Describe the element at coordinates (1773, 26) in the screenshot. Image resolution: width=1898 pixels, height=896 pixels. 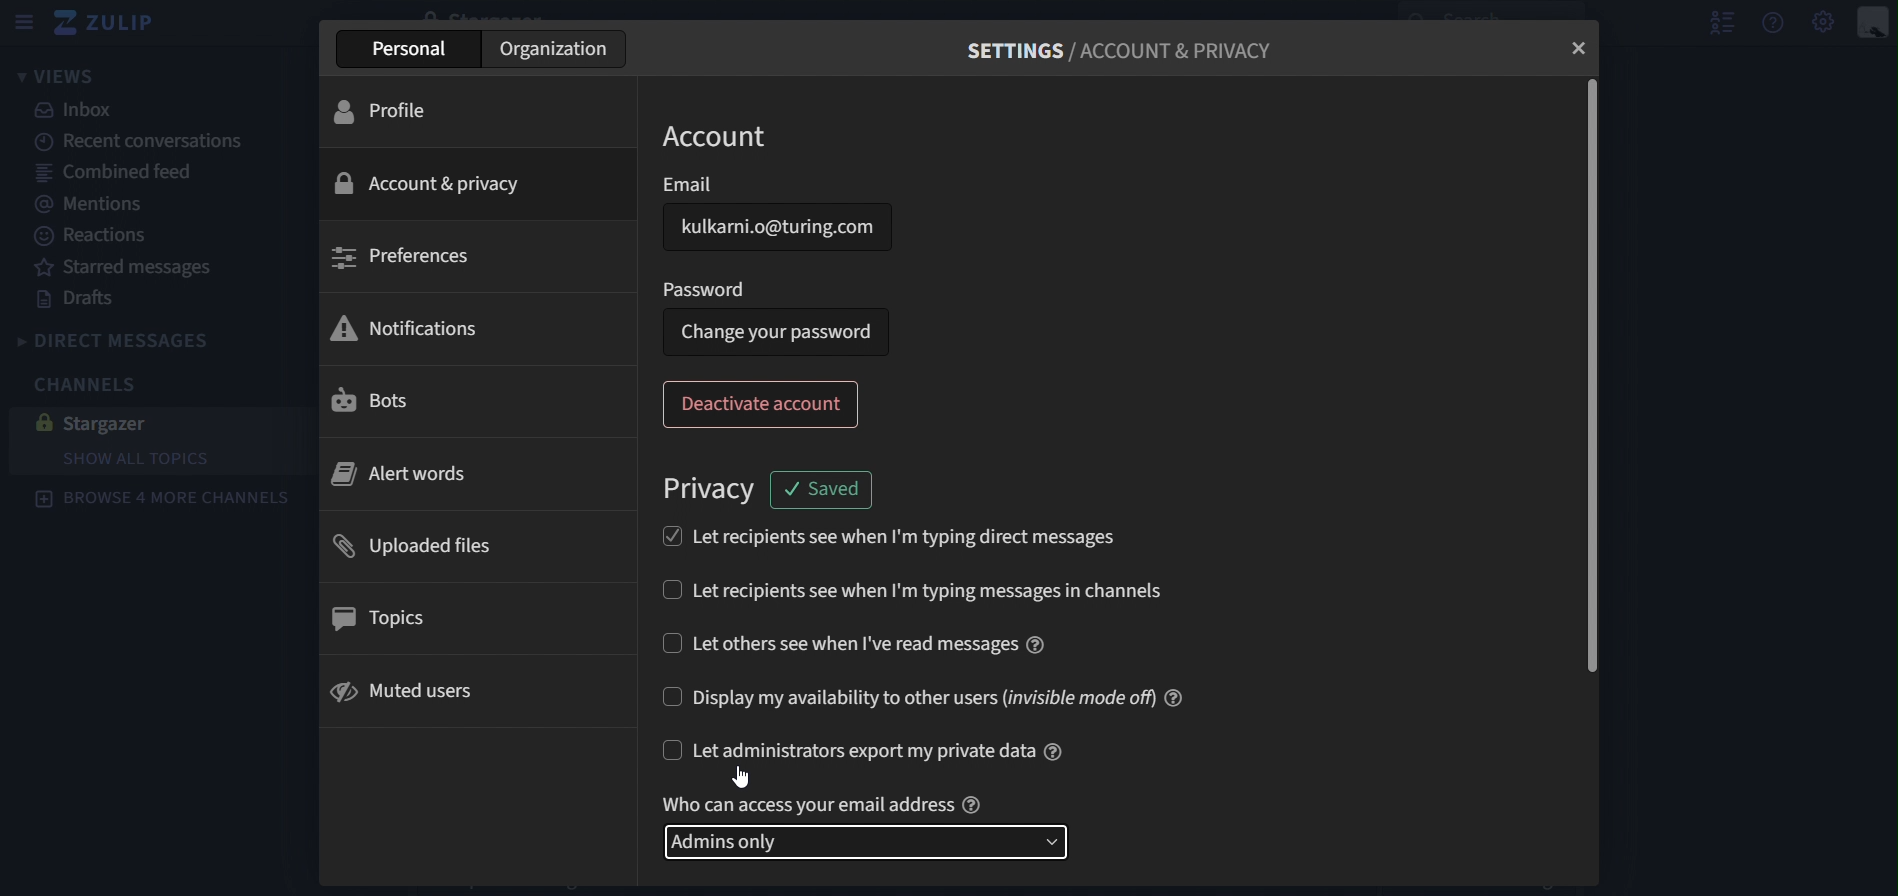
I see `help menu` at that location.